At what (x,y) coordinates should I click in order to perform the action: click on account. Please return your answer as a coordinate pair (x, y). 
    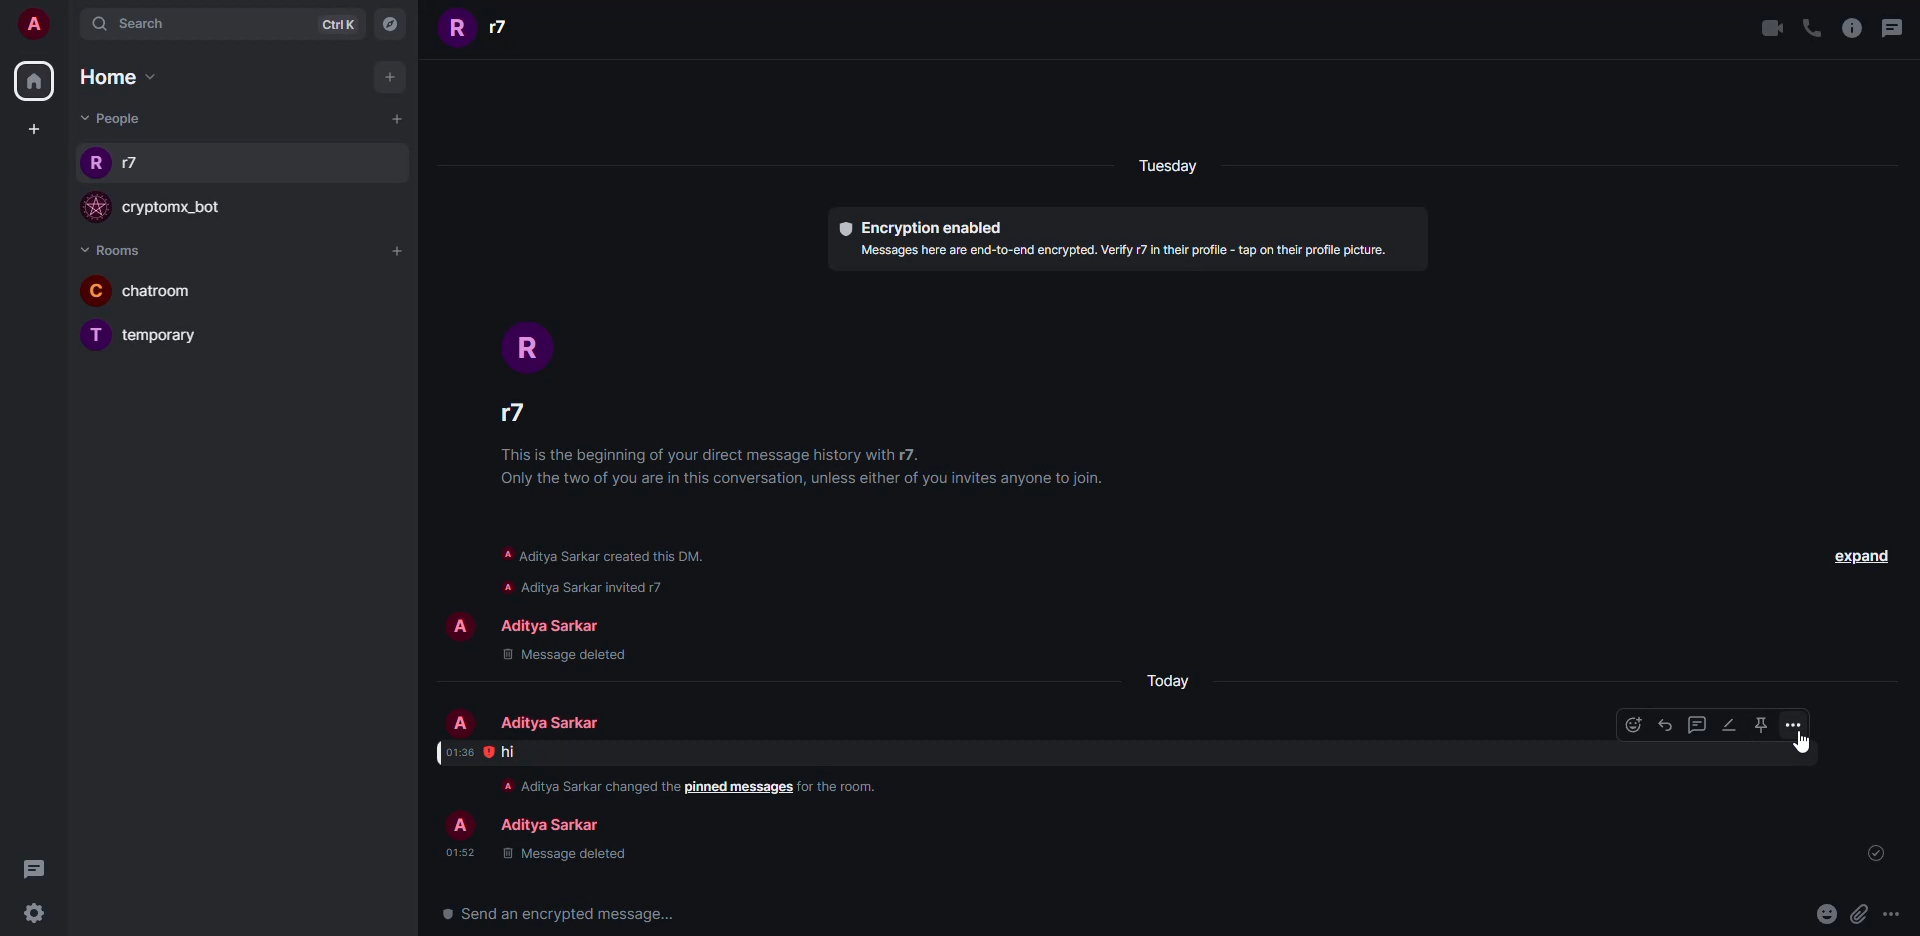
    Looking at the image, I should click on (36, 25).